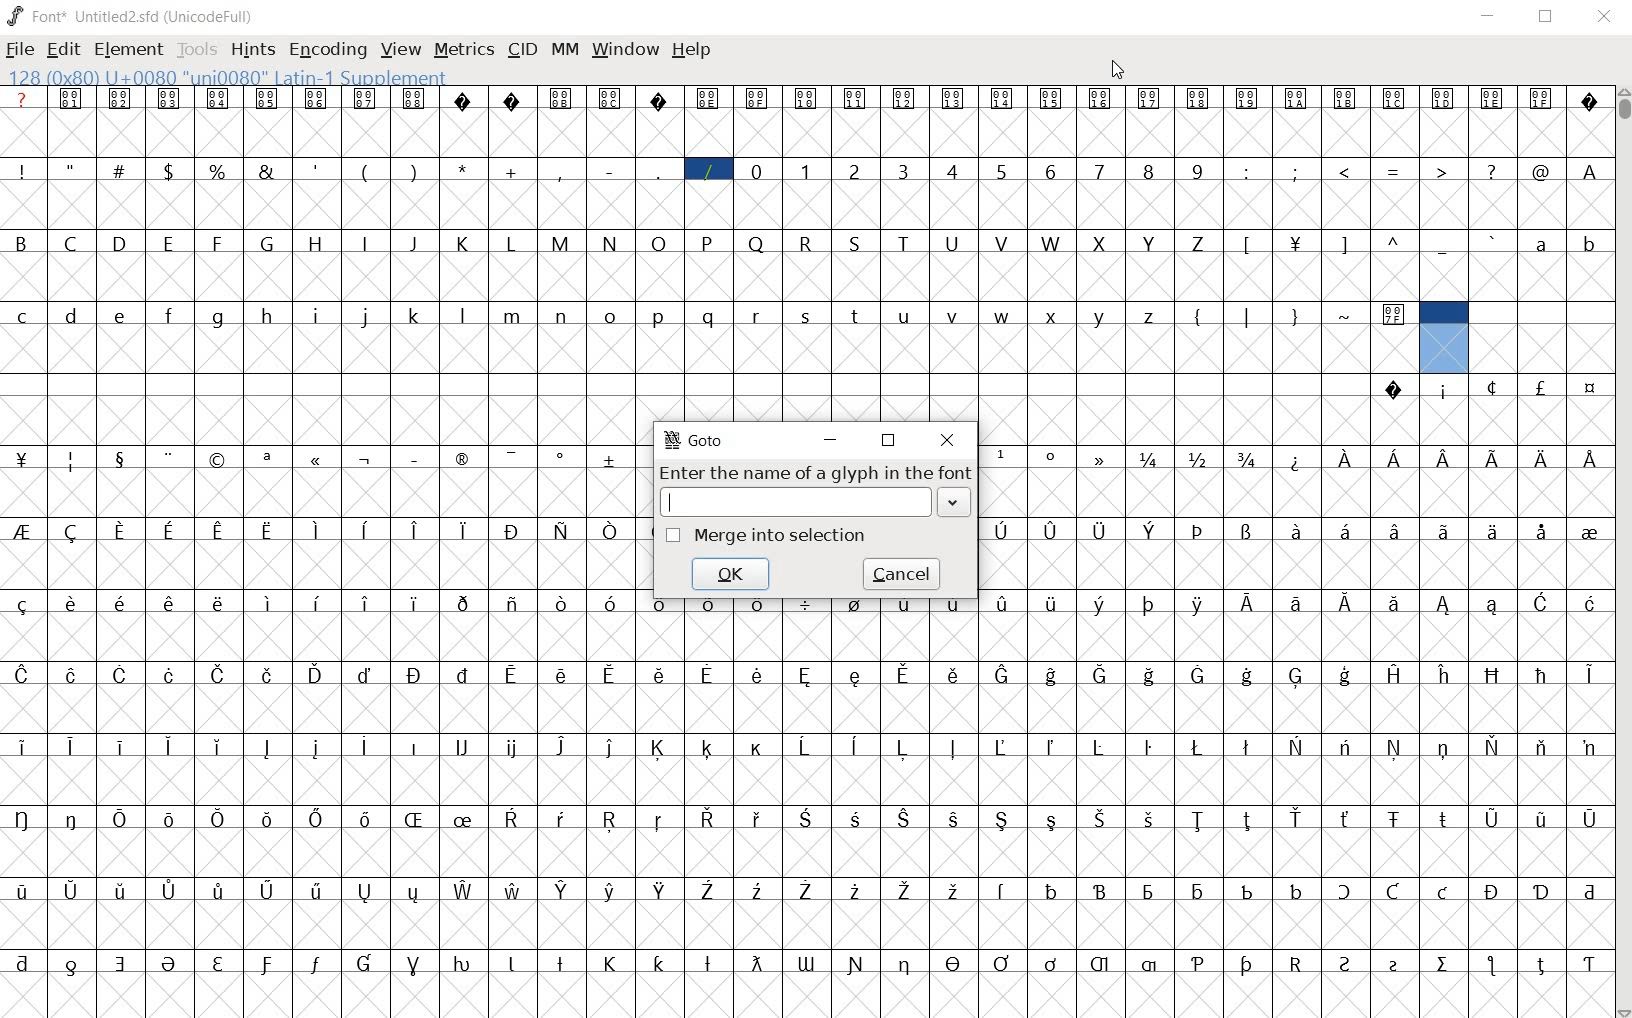 Image resolution: width=1632 pixels, height=1018 pixels. Describe the element at coordinates (953, 315) in the screenshot. I see `v` at that location.